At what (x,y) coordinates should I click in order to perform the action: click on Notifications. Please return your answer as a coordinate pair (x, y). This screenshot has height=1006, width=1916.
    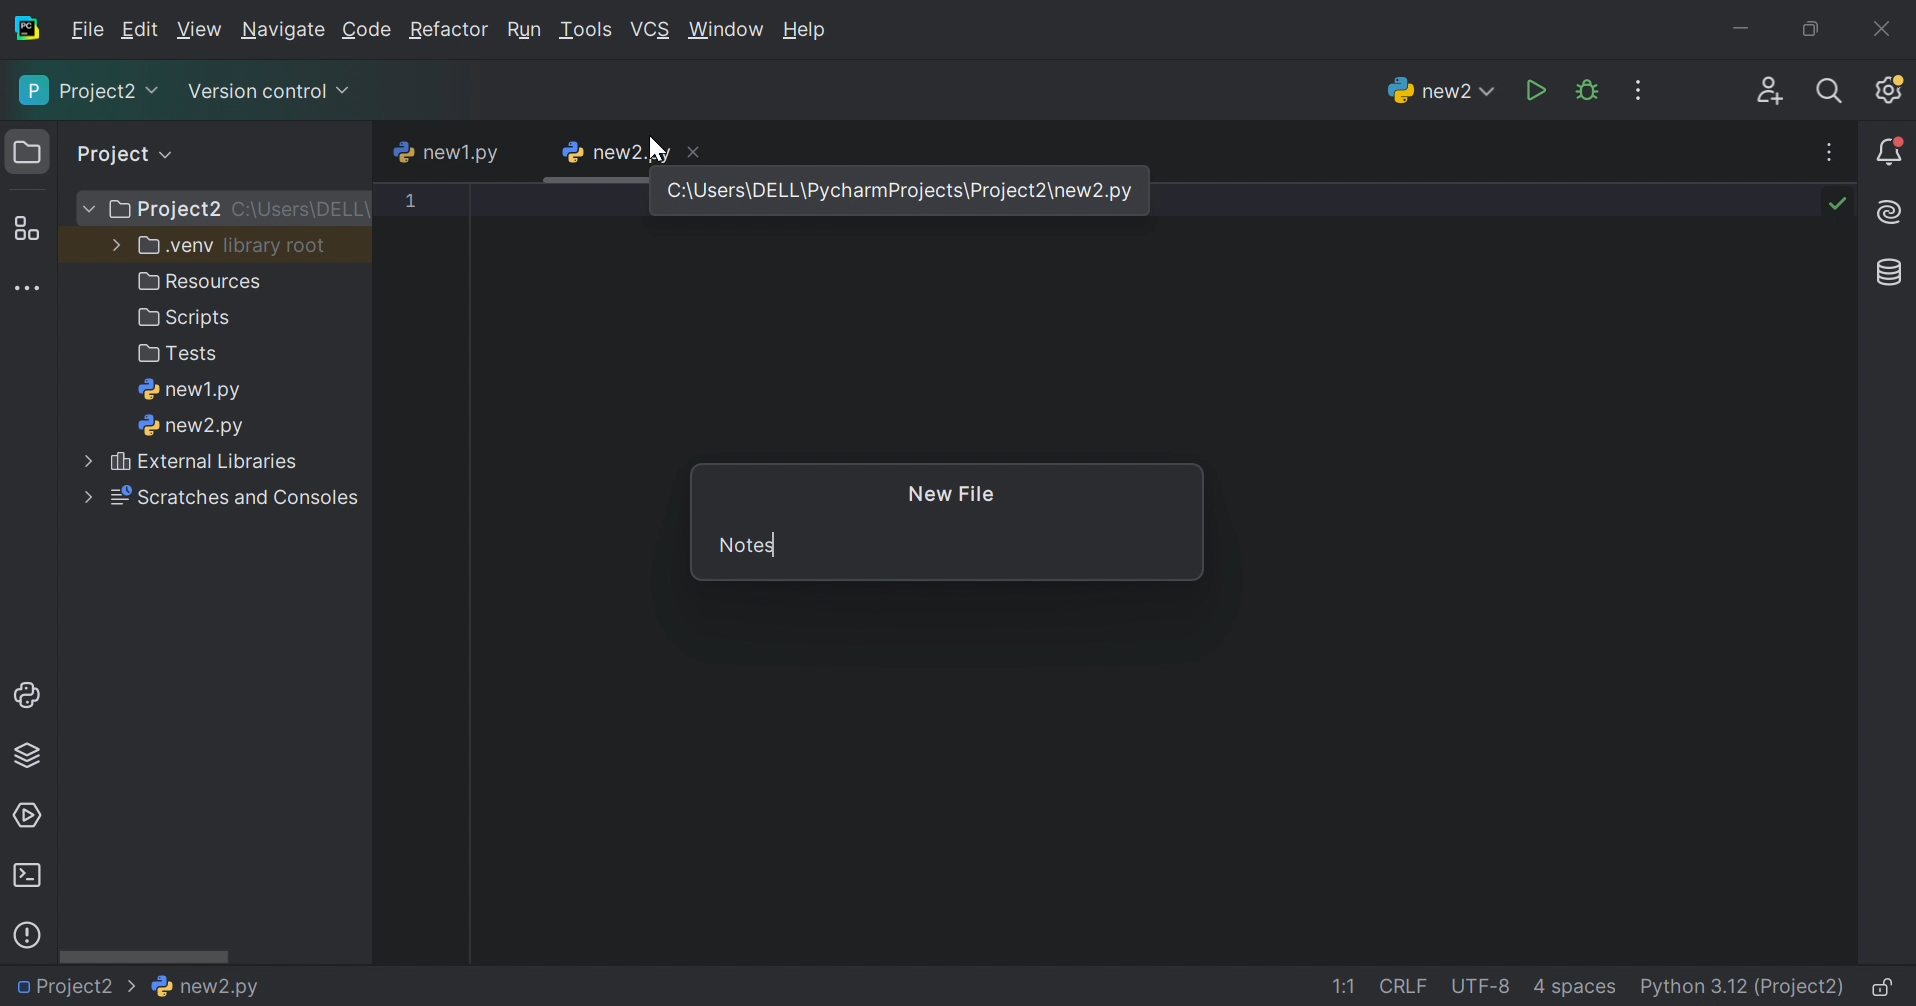
    Looking at the image, I should click on (1891, 151).